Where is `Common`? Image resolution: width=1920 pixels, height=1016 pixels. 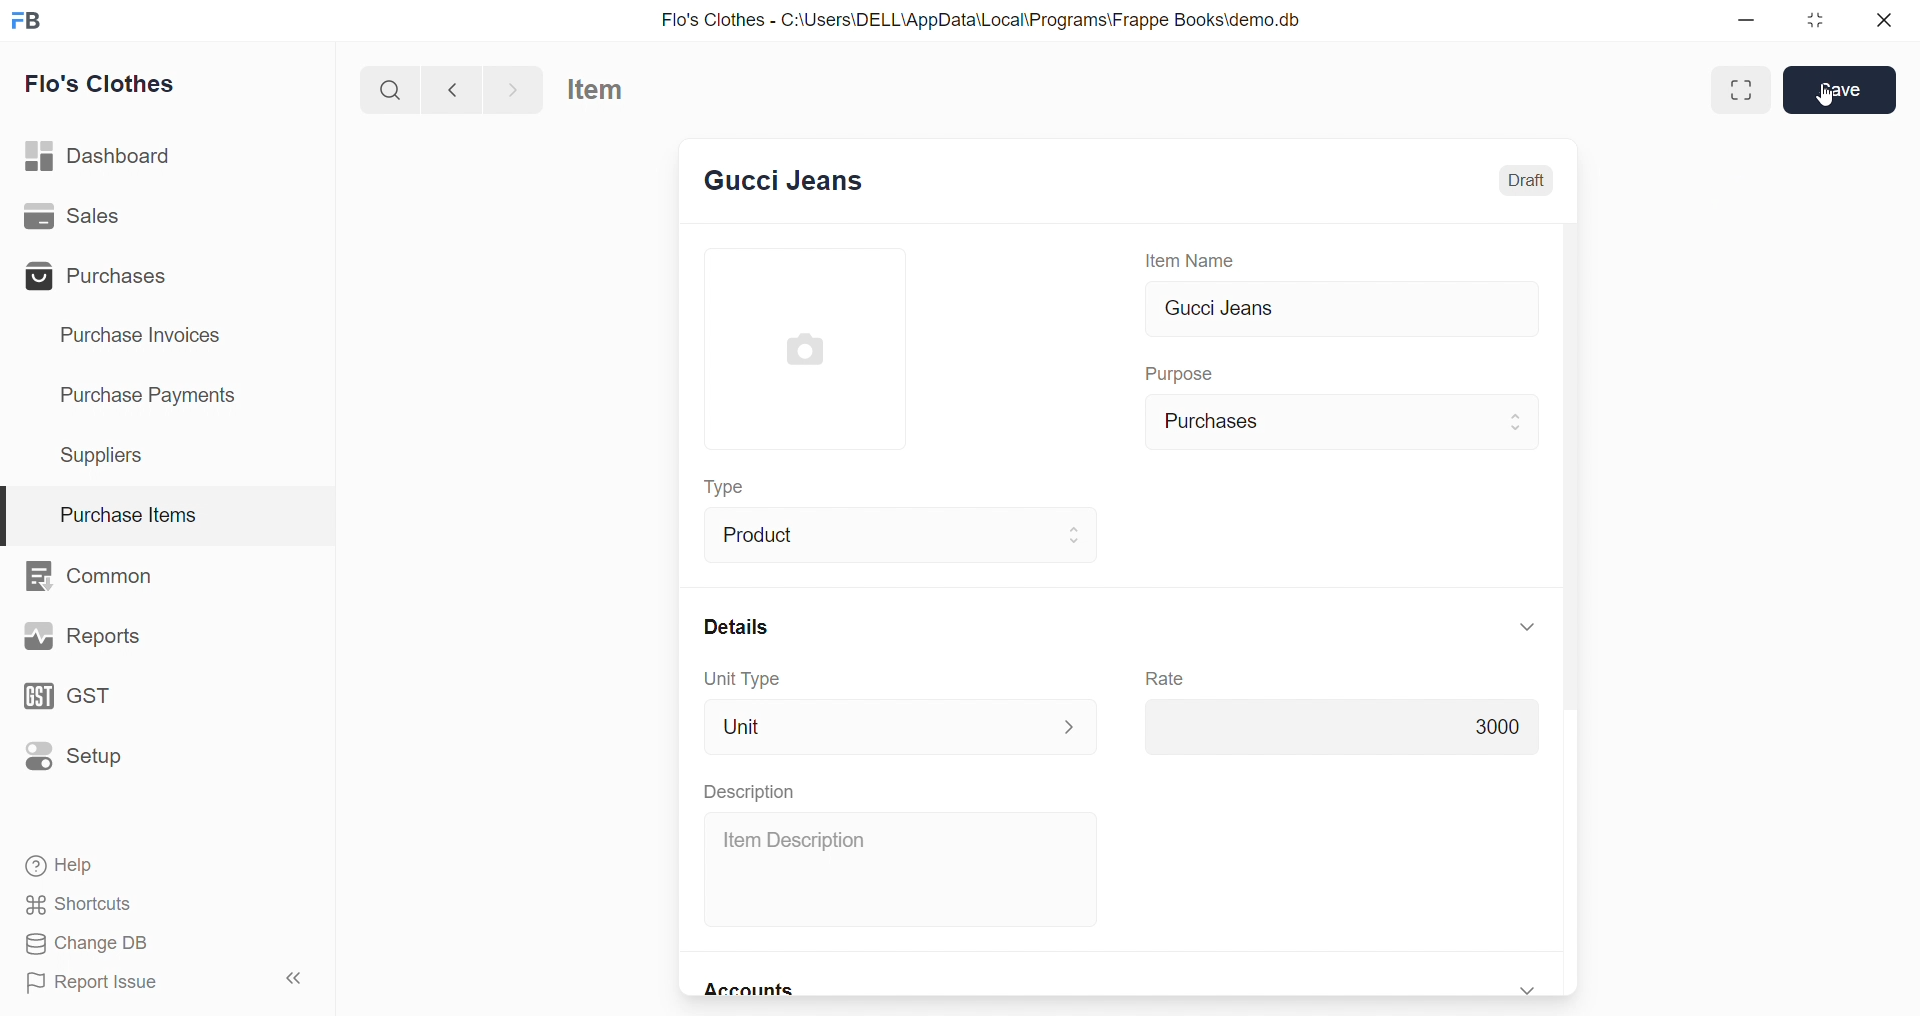
Common is located at coordinates (100, 574).